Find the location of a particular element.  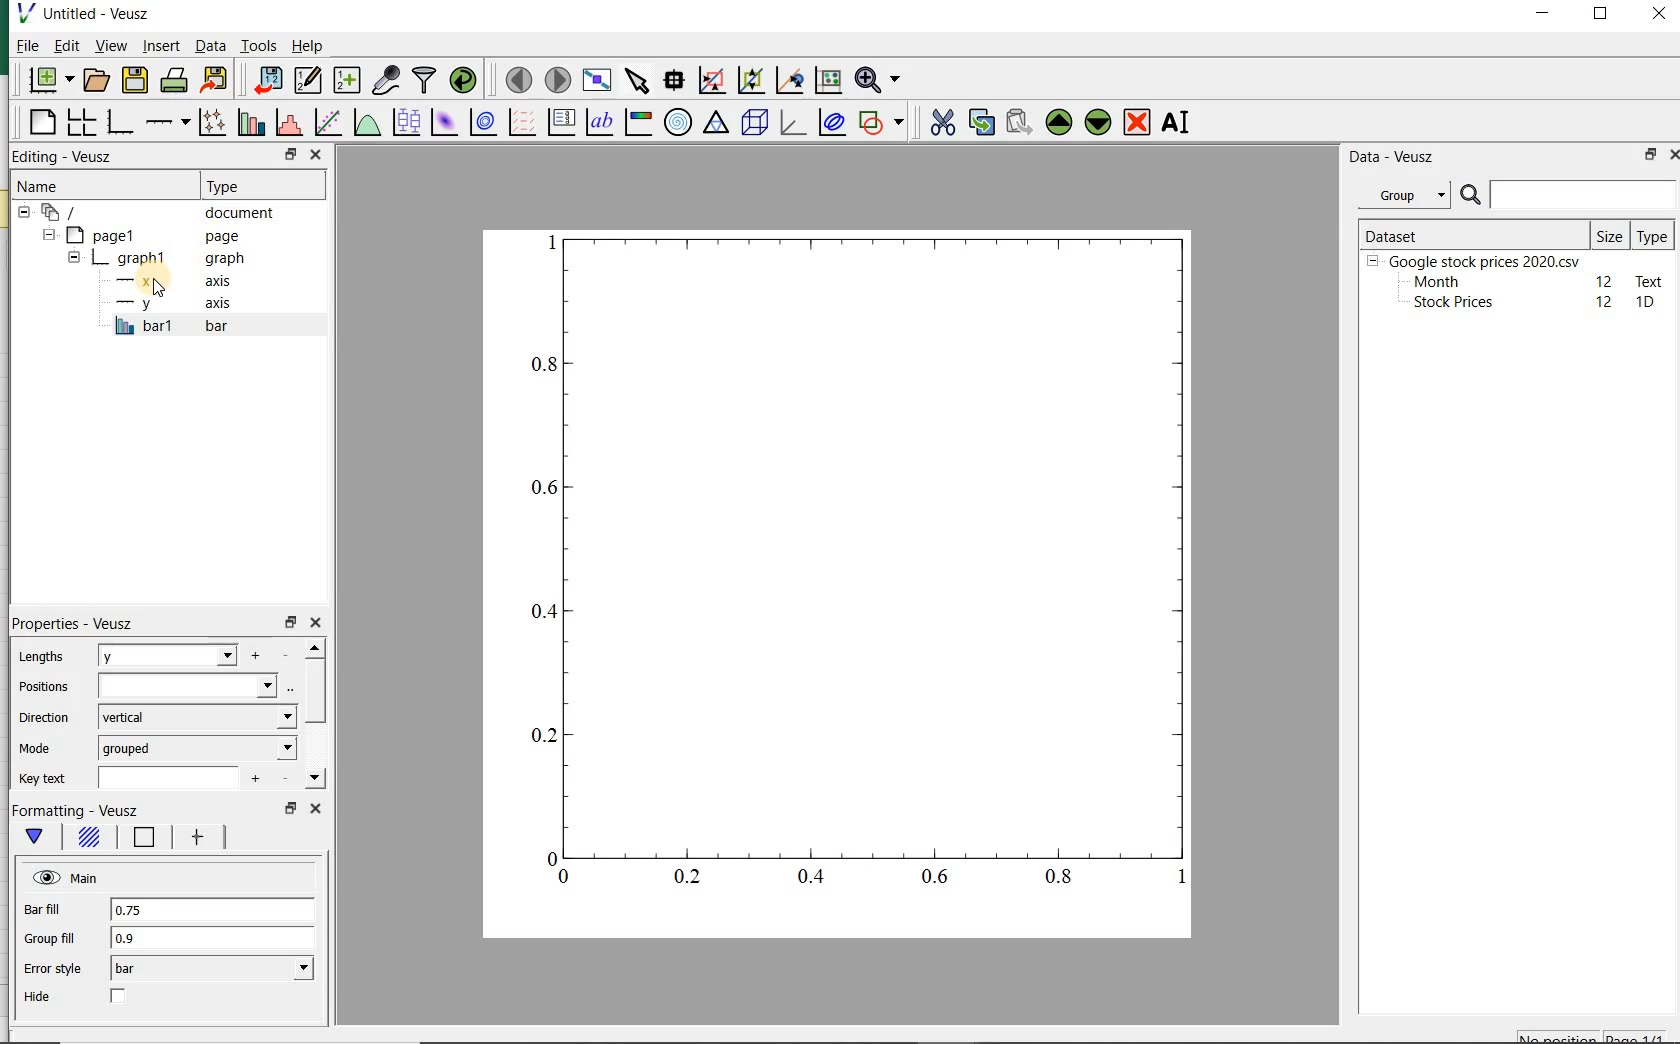

close is located at coordinates (314, 810).